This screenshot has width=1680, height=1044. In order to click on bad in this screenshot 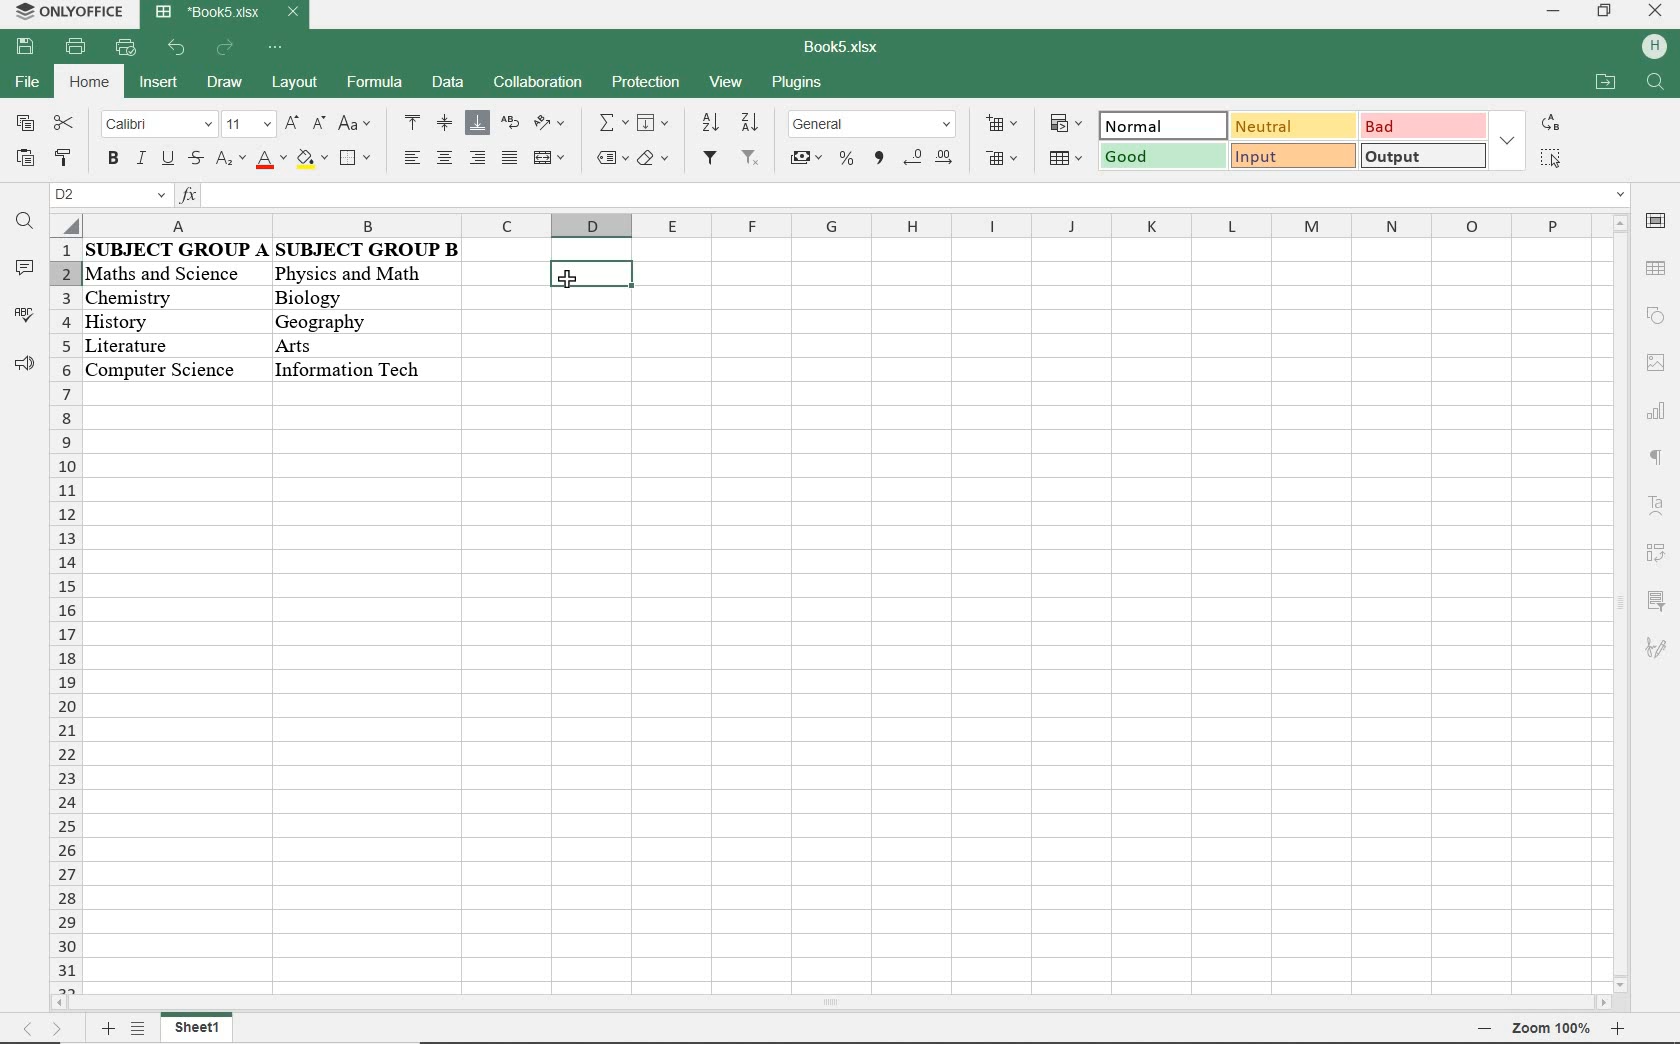, I will do `click(1423, 125)`.